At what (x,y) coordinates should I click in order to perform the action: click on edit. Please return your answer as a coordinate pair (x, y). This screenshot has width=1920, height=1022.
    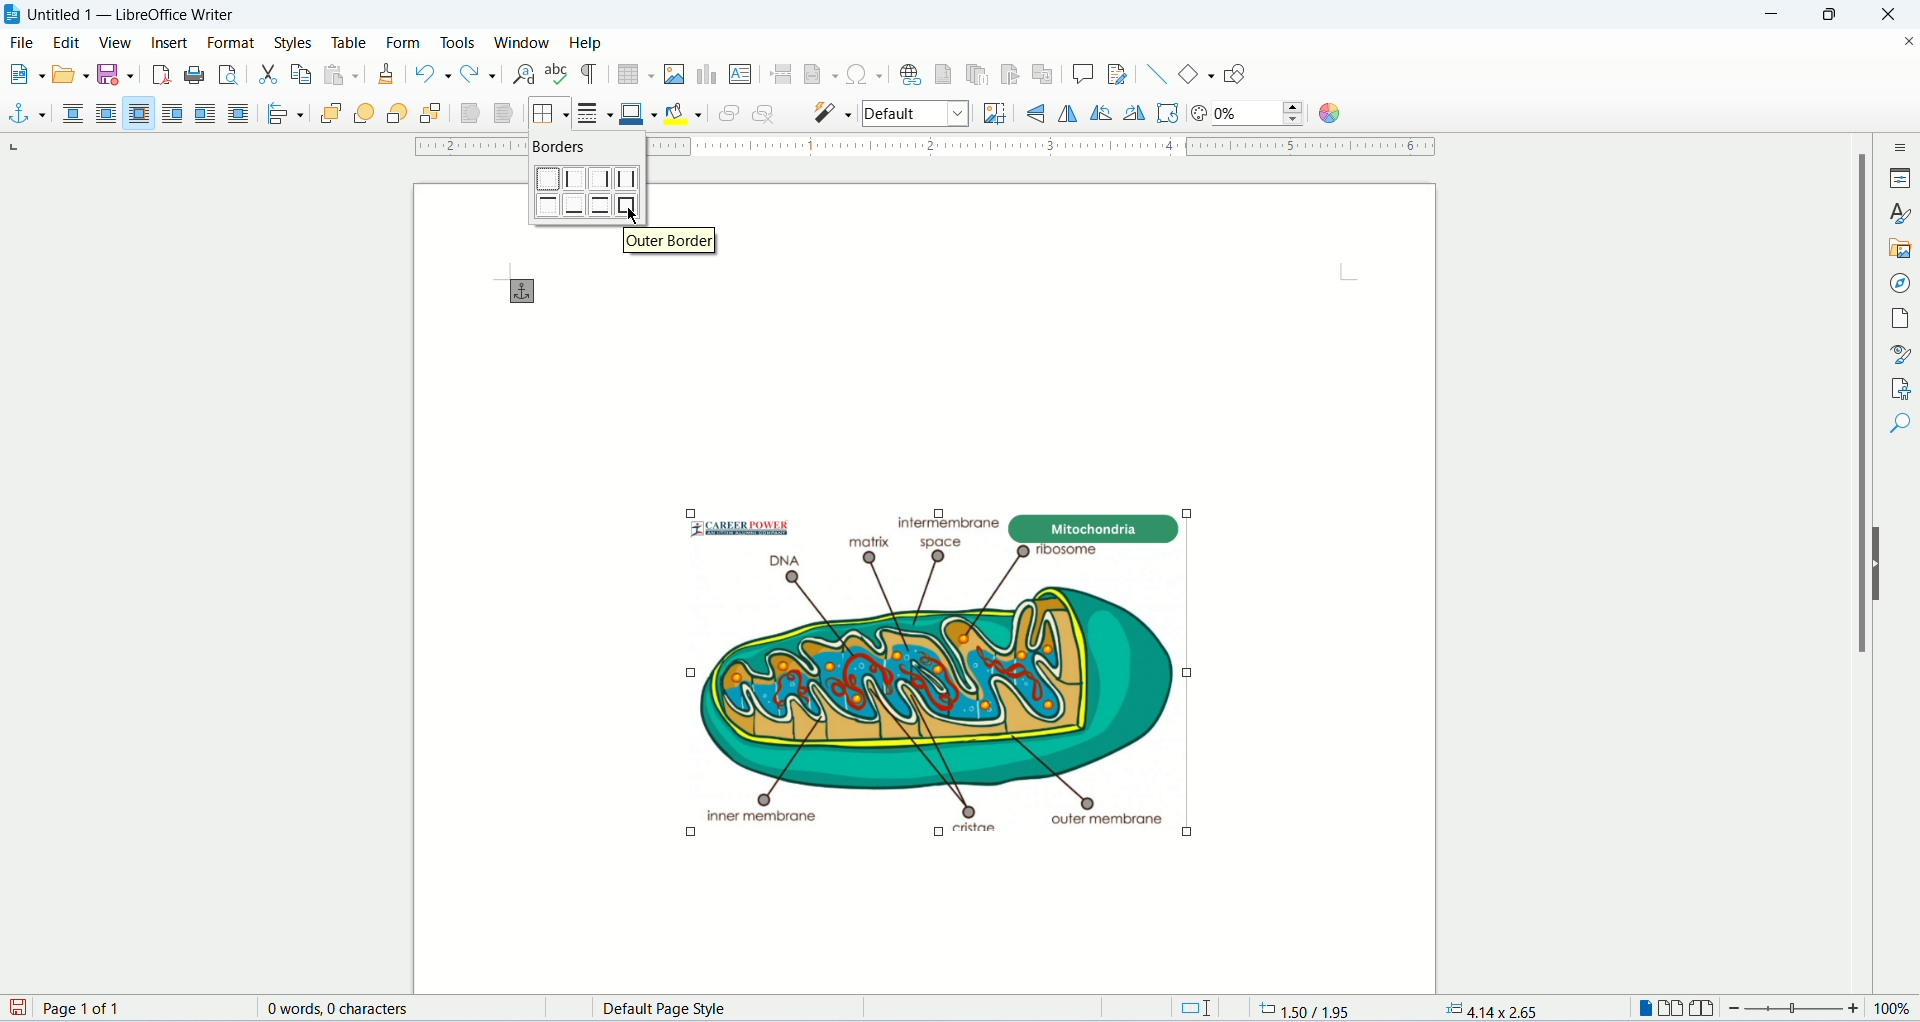
    Looking at the image, I should click on (68, 41).